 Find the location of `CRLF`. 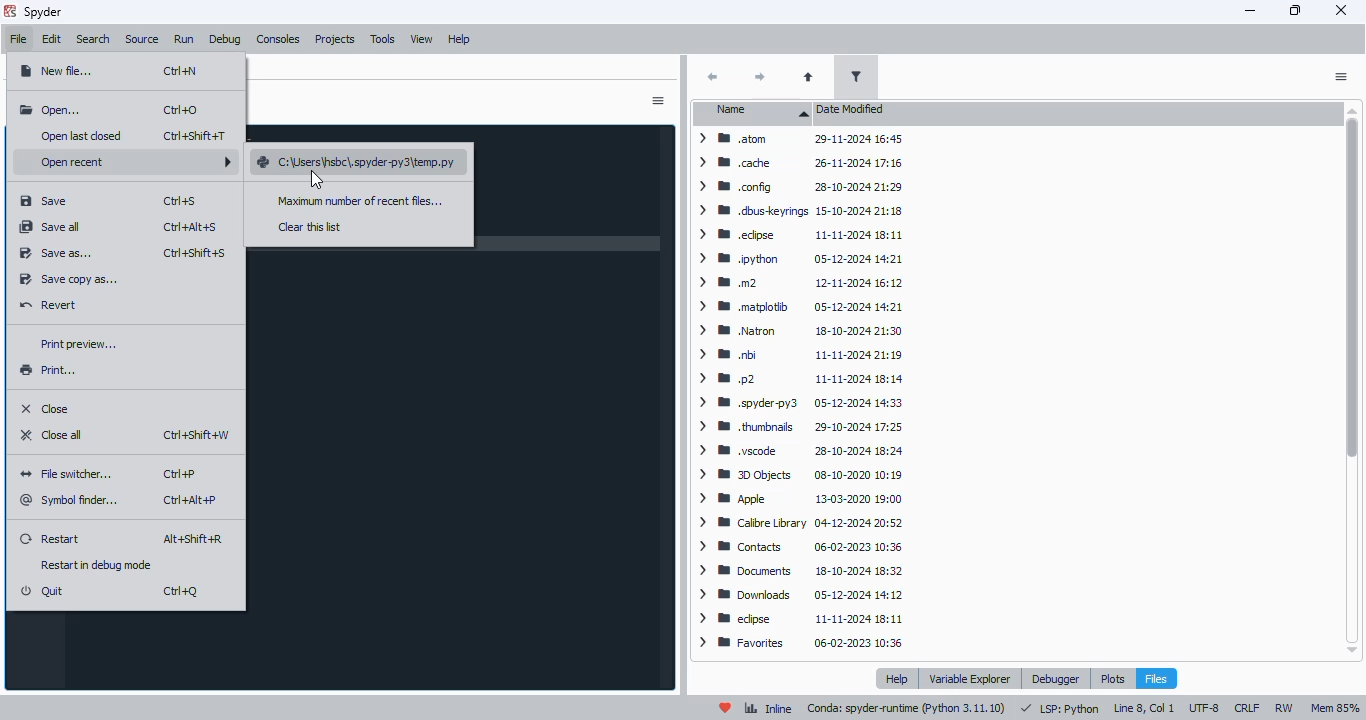

CRLF is located at coordinates (1247, 708).